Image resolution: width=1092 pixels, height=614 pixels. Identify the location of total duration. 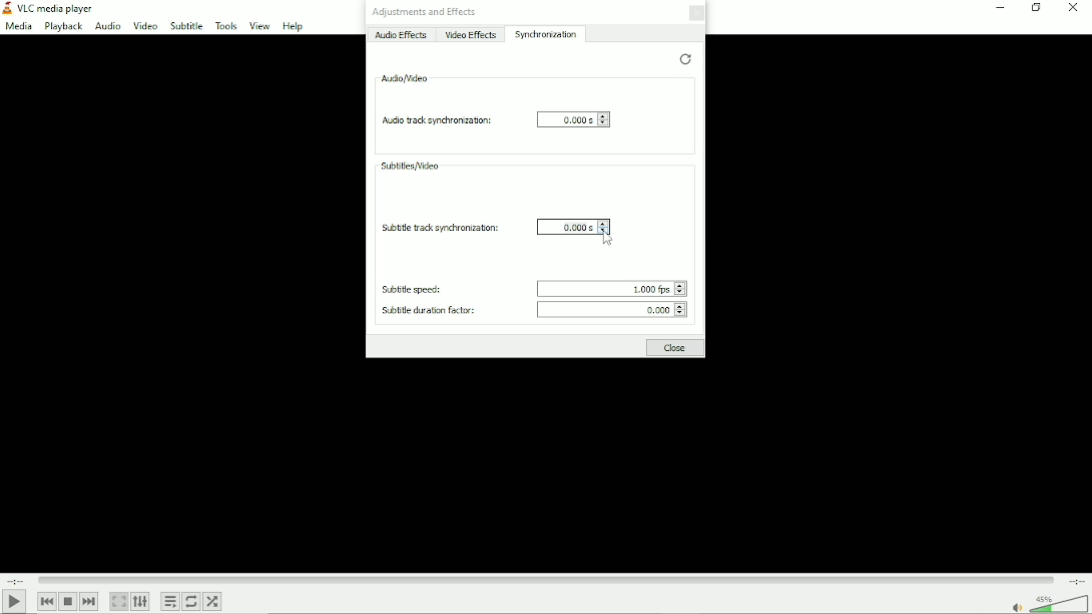
(1074, 581).